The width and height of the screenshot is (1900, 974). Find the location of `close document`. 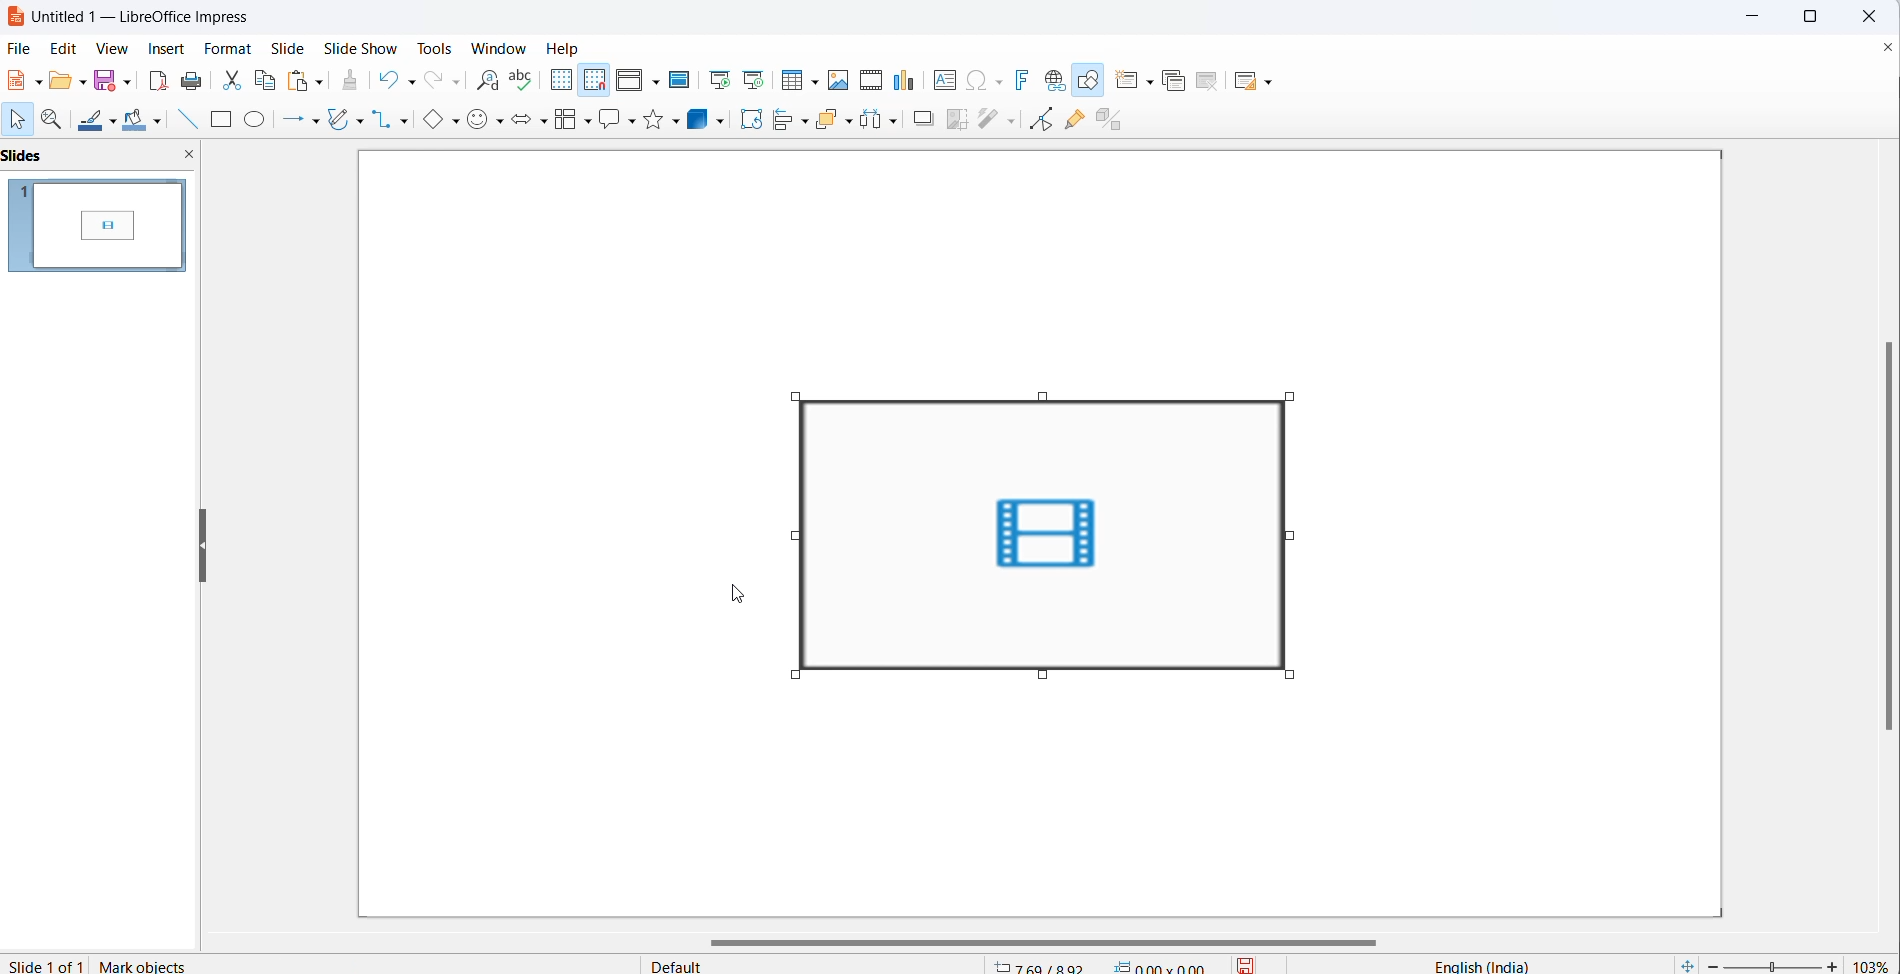

close document is located at coordinates (1884, 51).